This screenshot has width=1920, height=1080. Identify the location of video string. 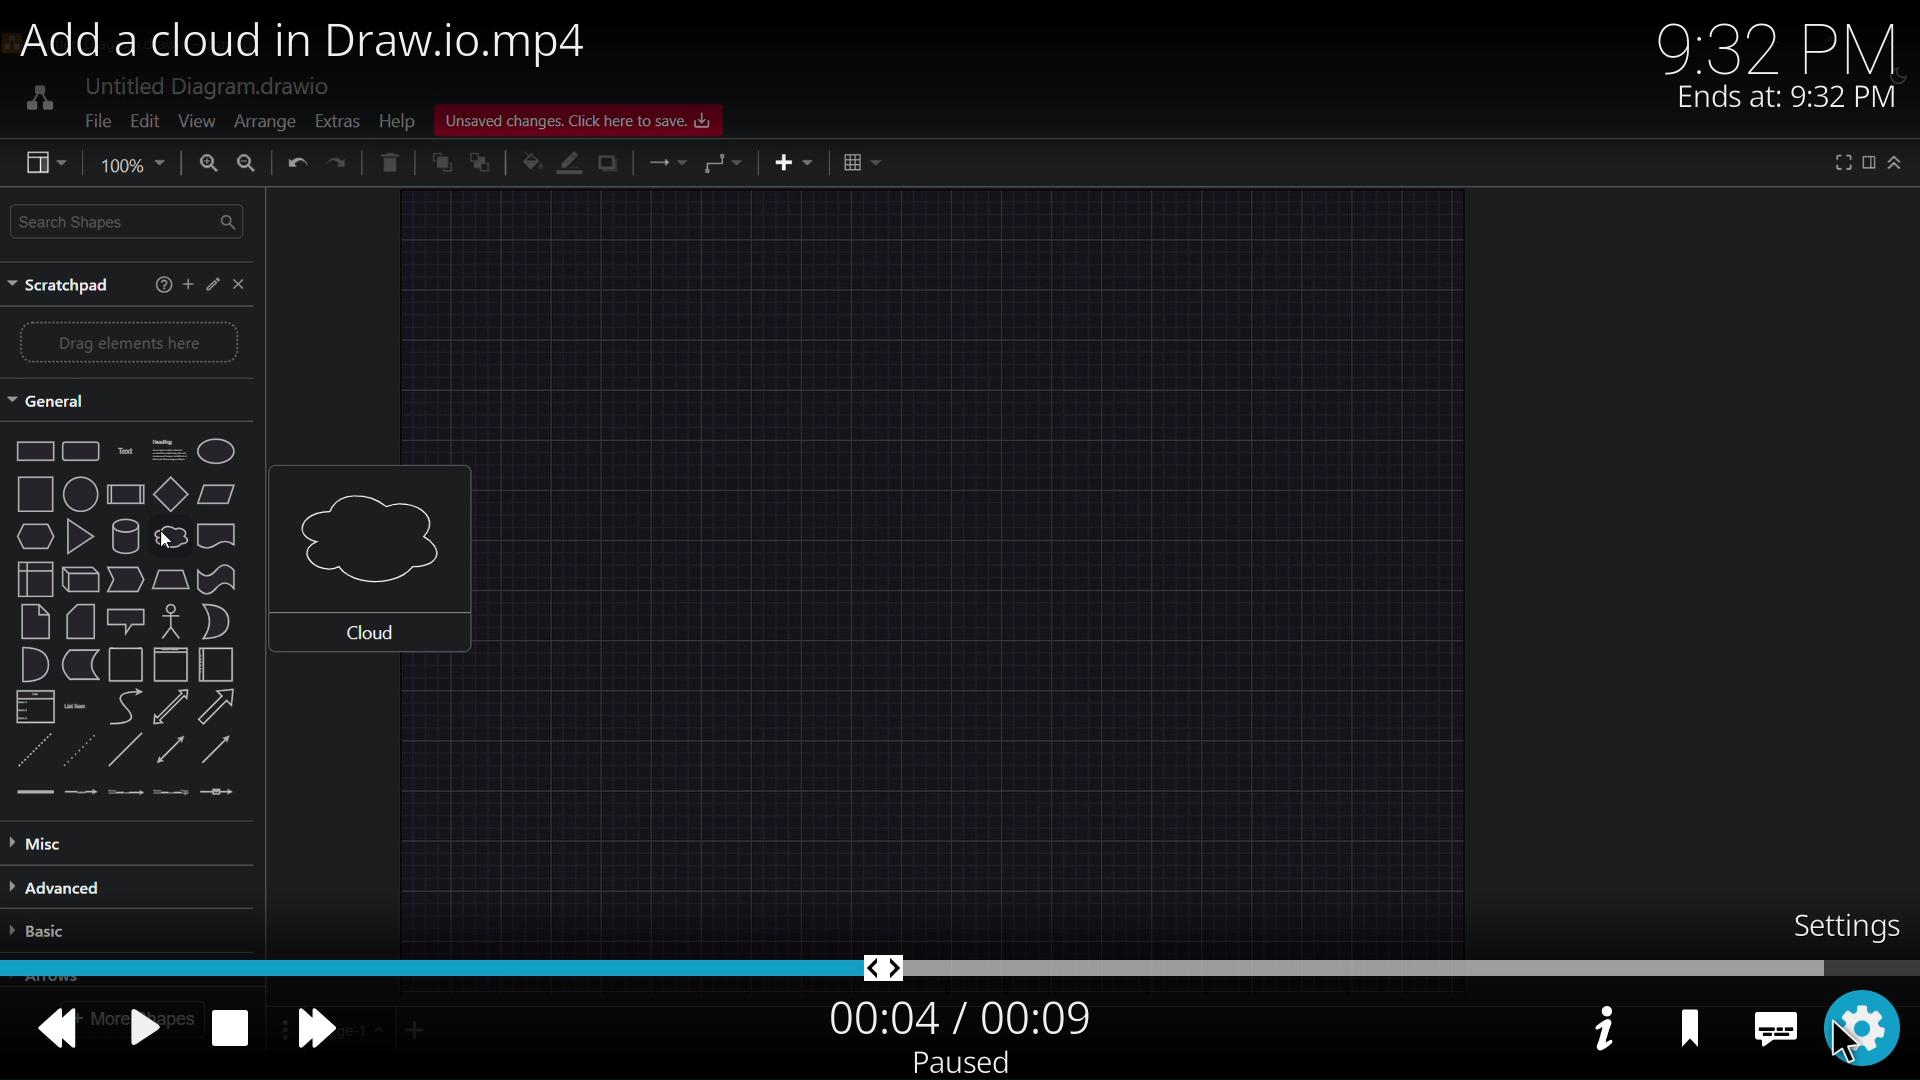
(956, 965).